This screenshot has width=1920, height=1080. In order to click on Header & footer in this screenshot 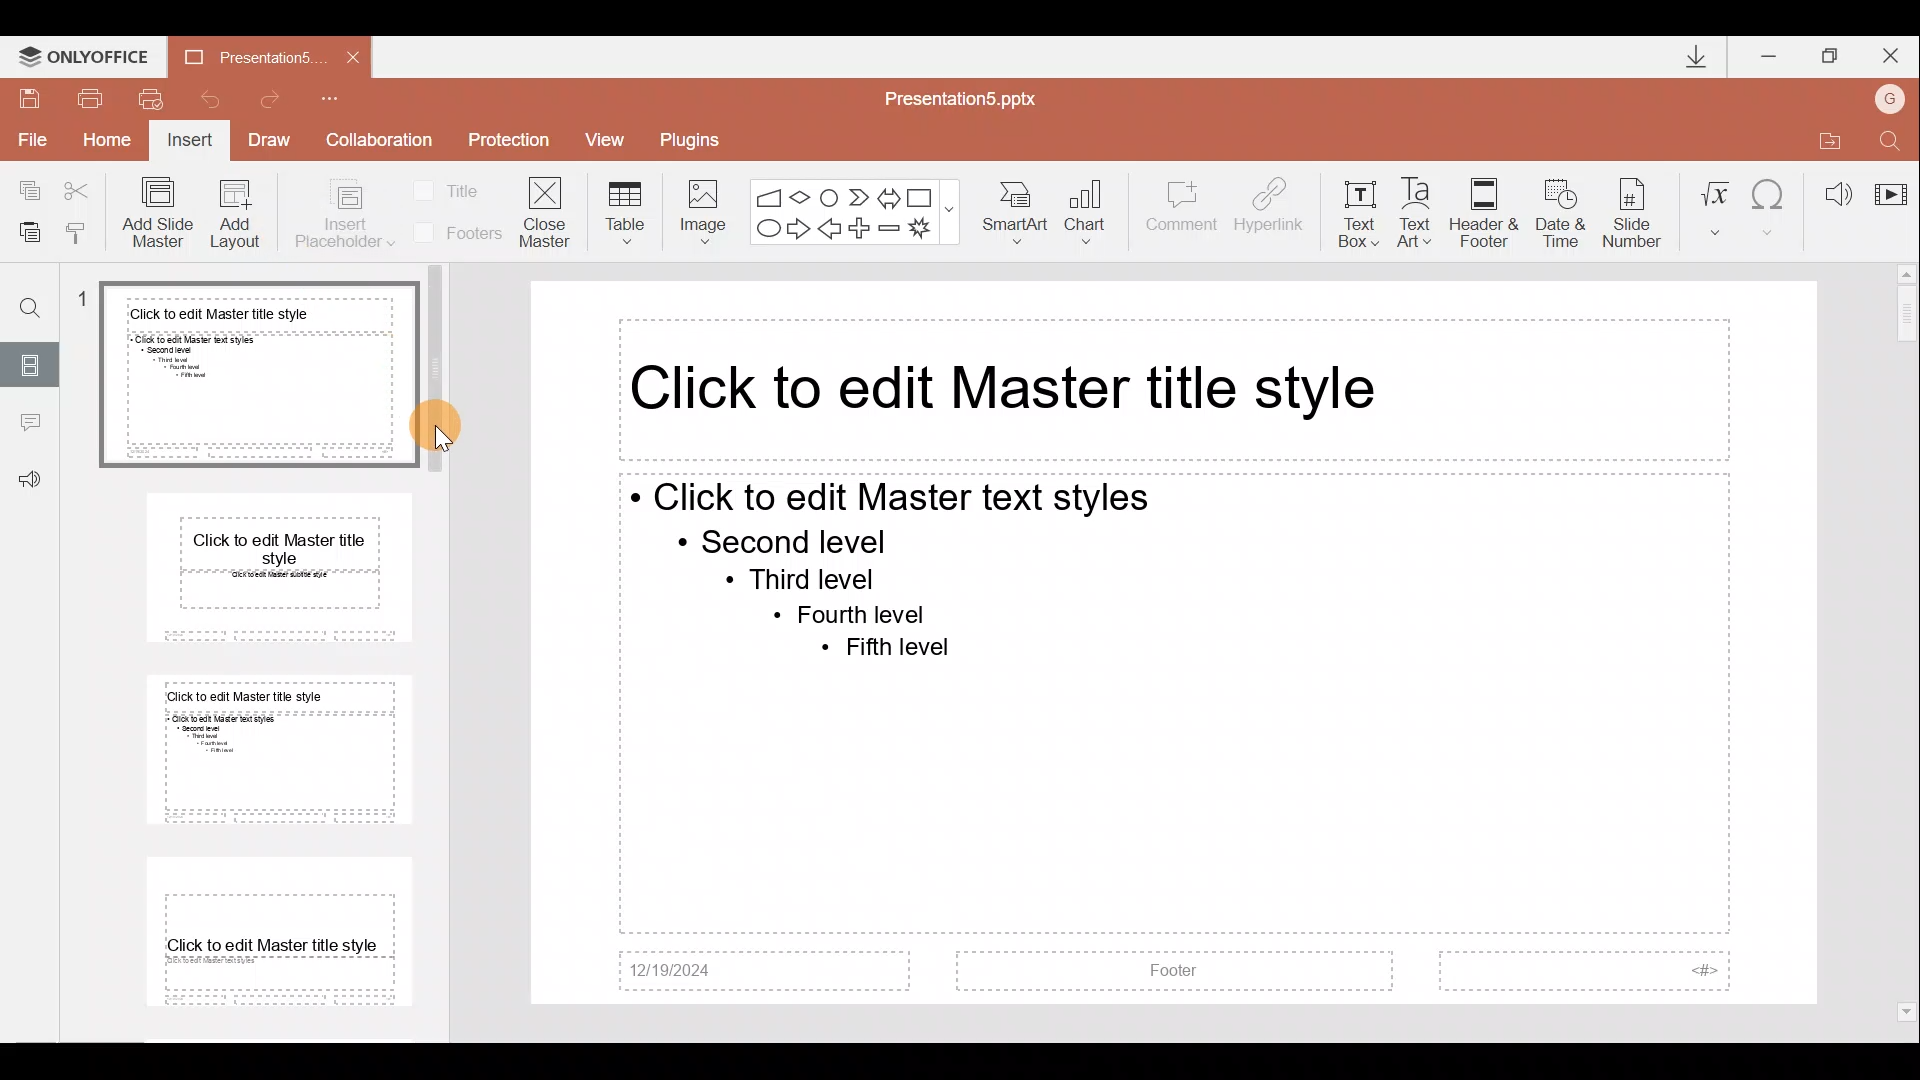, I will do `click(1483, 212)`.